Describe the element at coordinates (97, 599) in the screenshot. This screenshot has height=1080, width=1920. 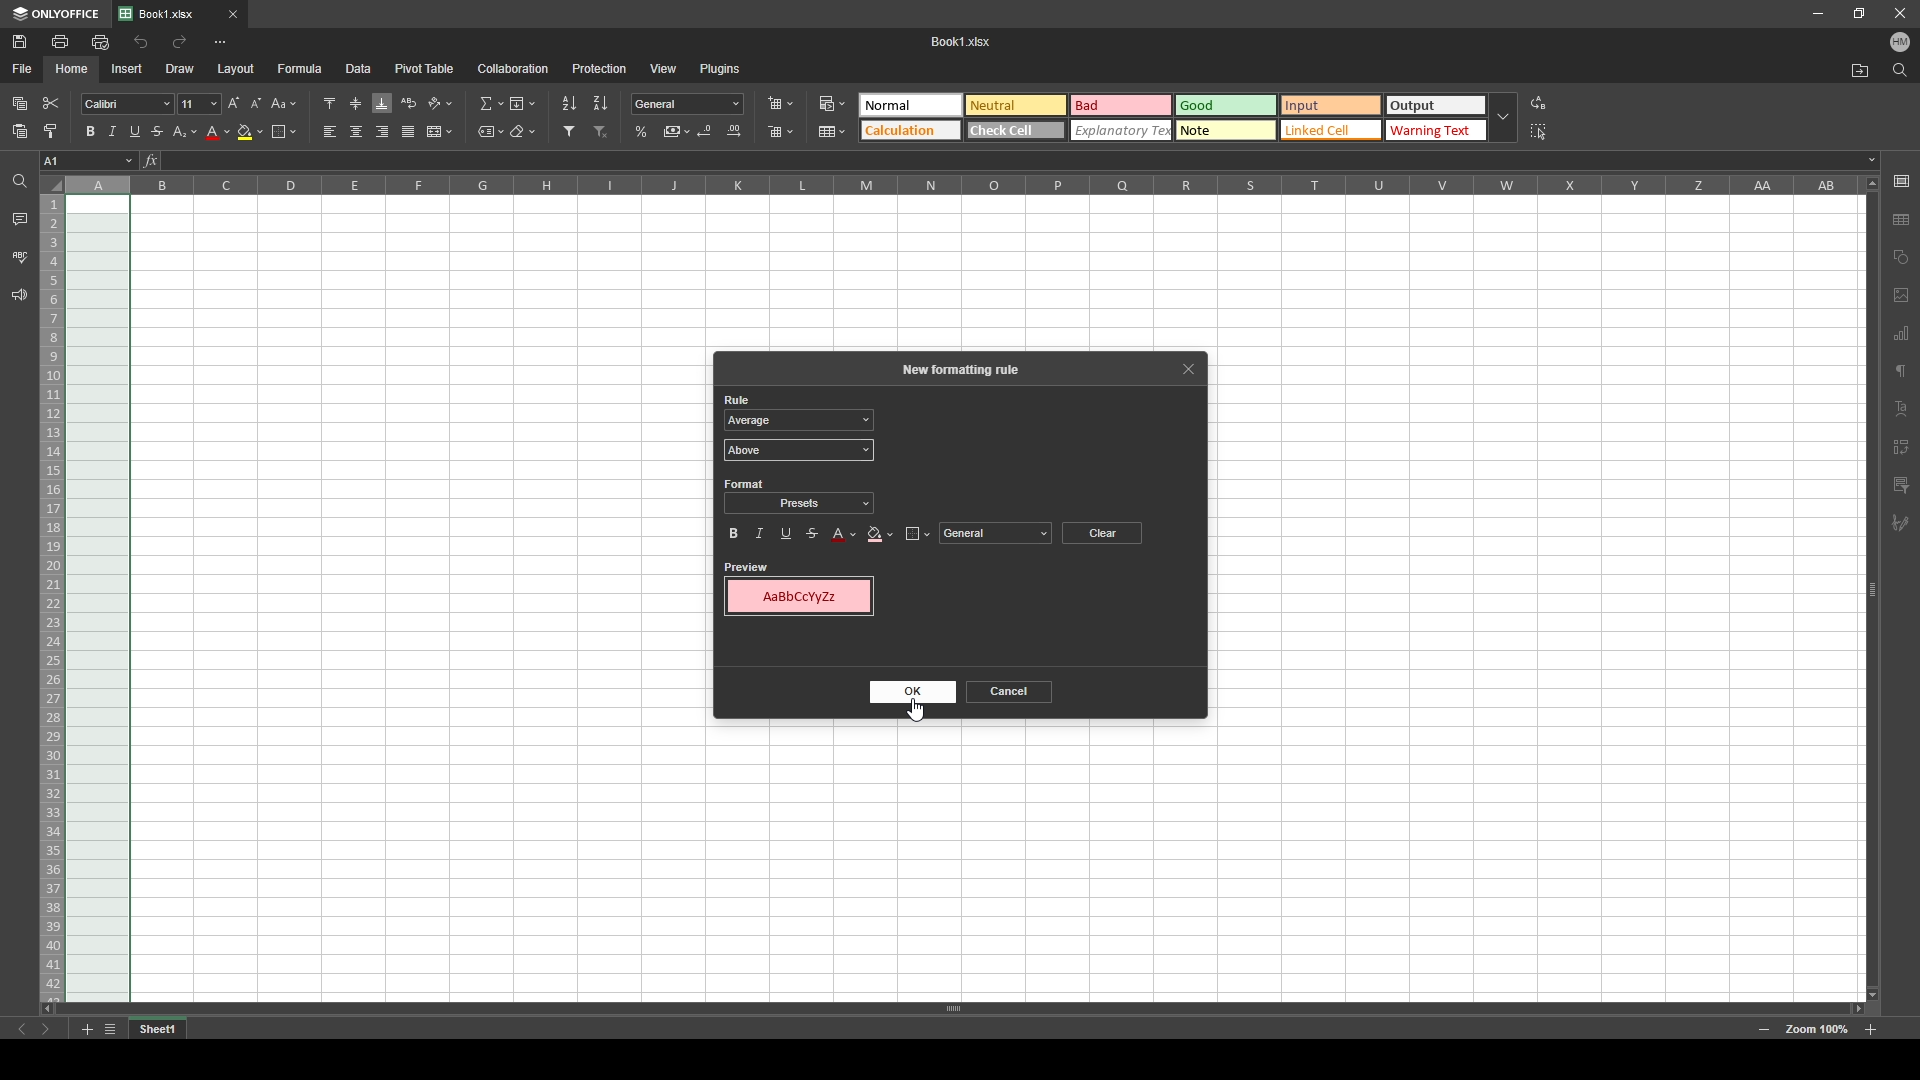
I see `selected cells` at that location.